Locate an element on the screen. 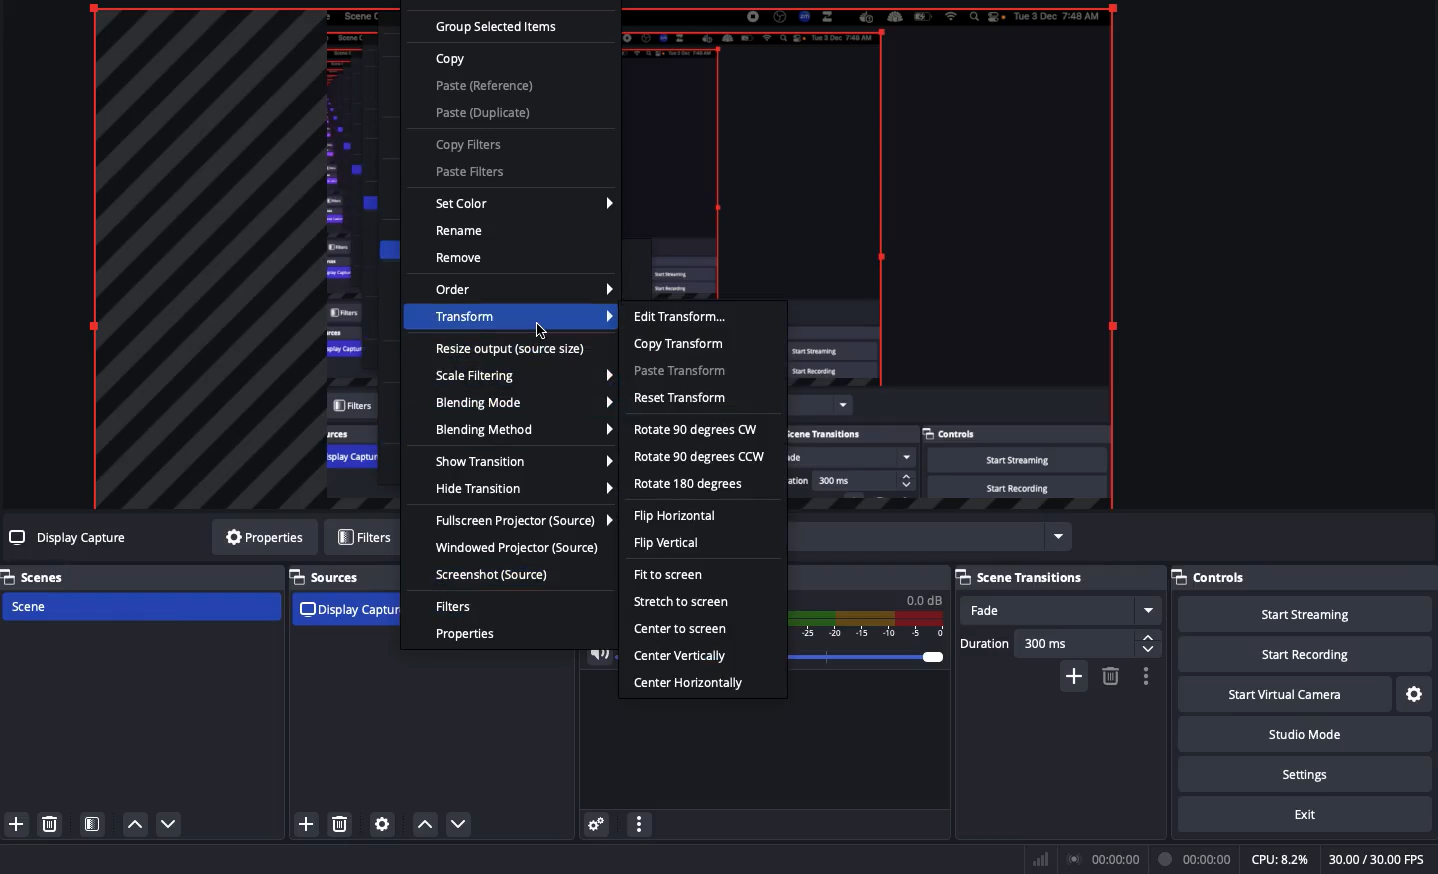  Properties is located at coordinates (266, 539).